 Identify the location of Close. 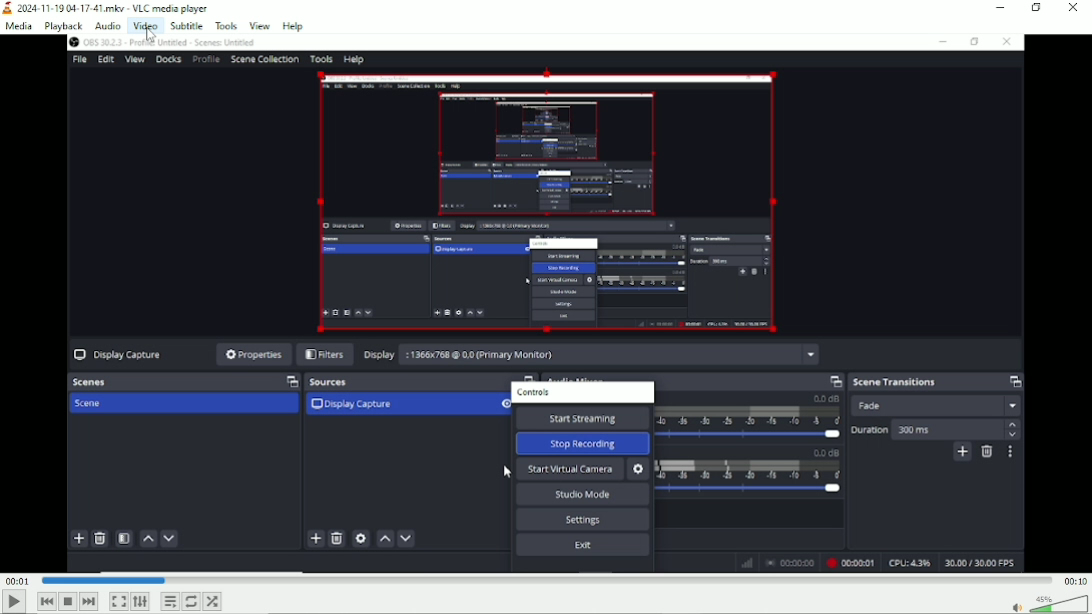
(1074, 8).